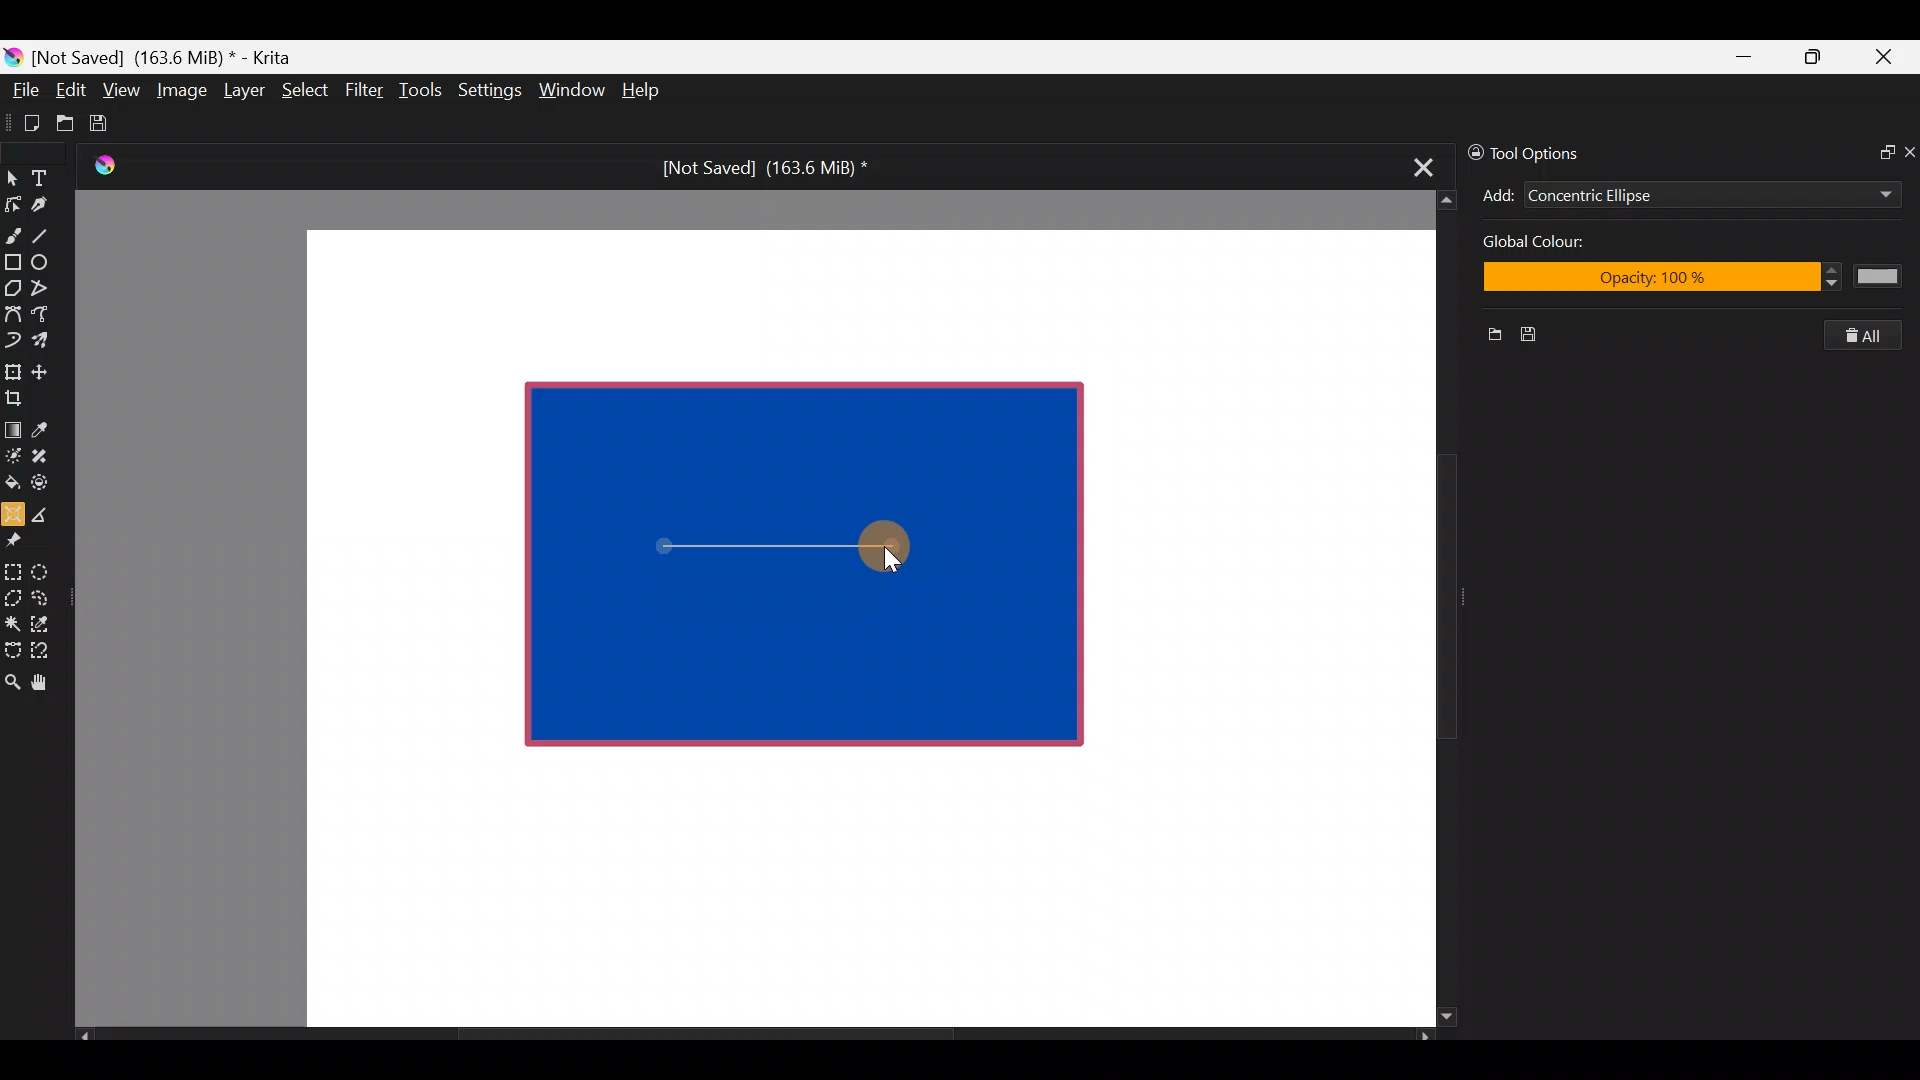  What do you see at coordinates (894, 550) in the screenshot?
I see `Cursor` at bounding box center [894, 550].